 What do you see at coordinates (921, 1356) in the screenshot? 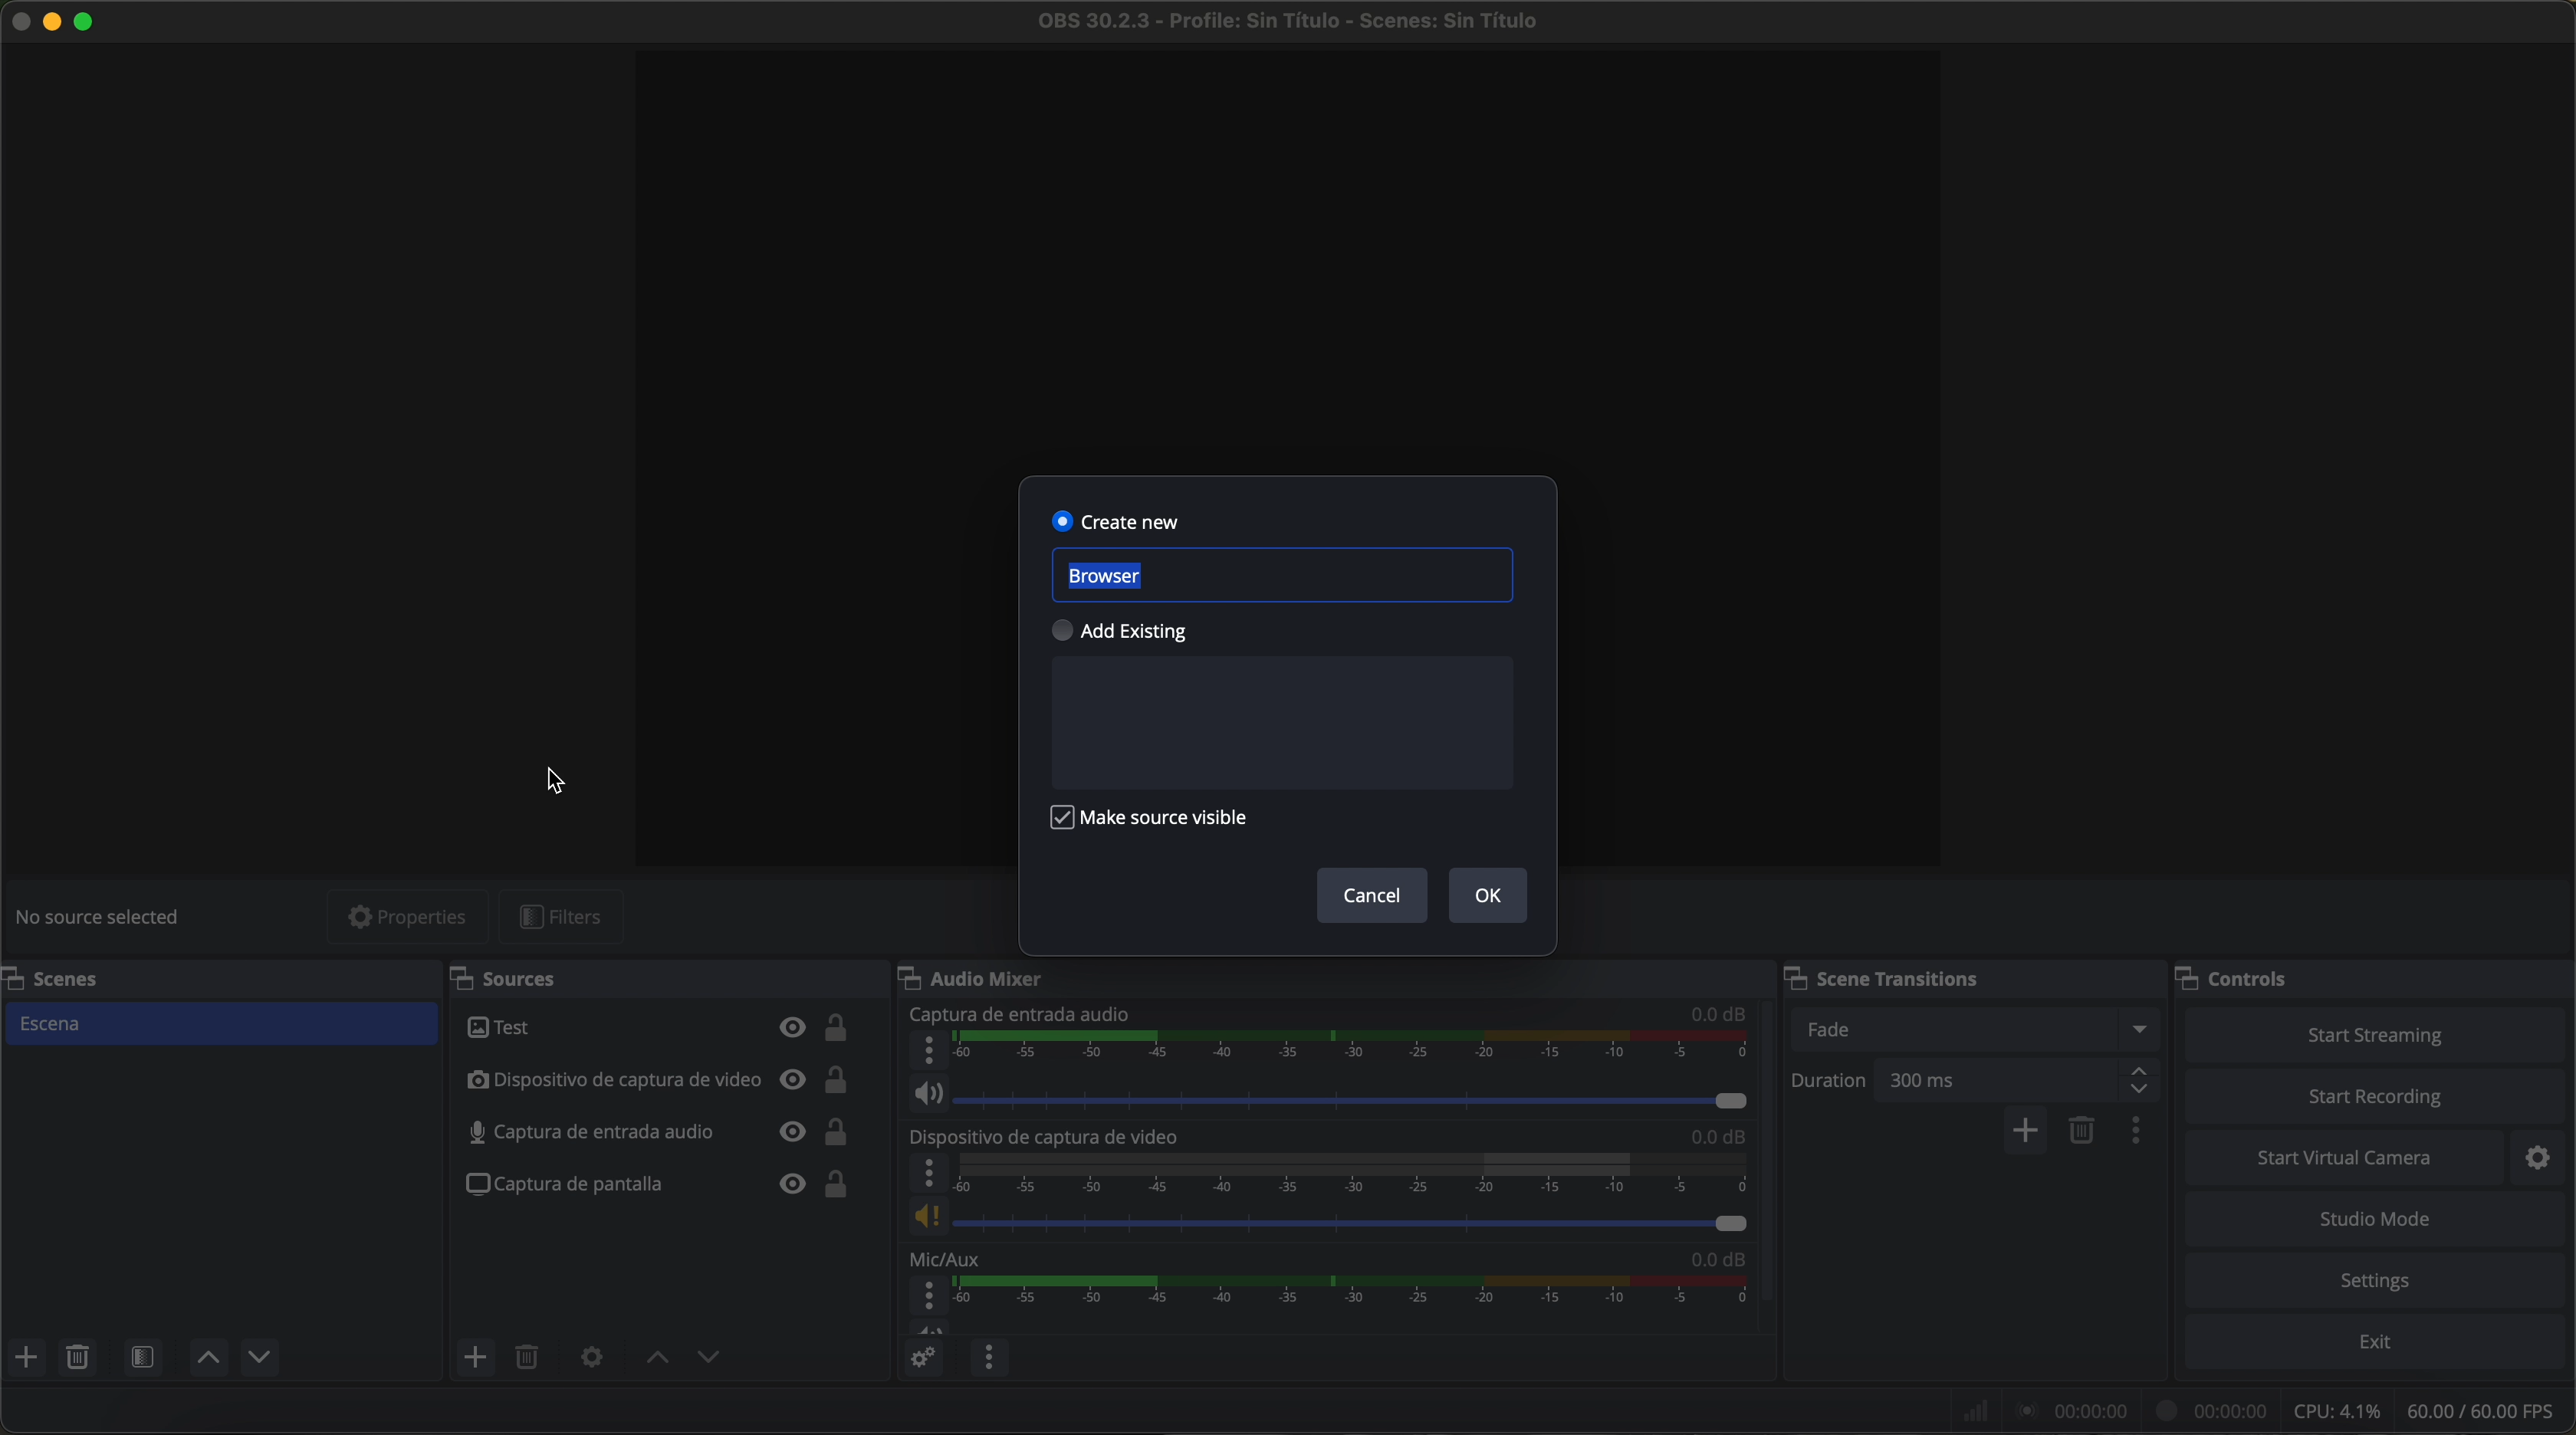
I see `advanced audio properties` at bounding box center [921, 1356].